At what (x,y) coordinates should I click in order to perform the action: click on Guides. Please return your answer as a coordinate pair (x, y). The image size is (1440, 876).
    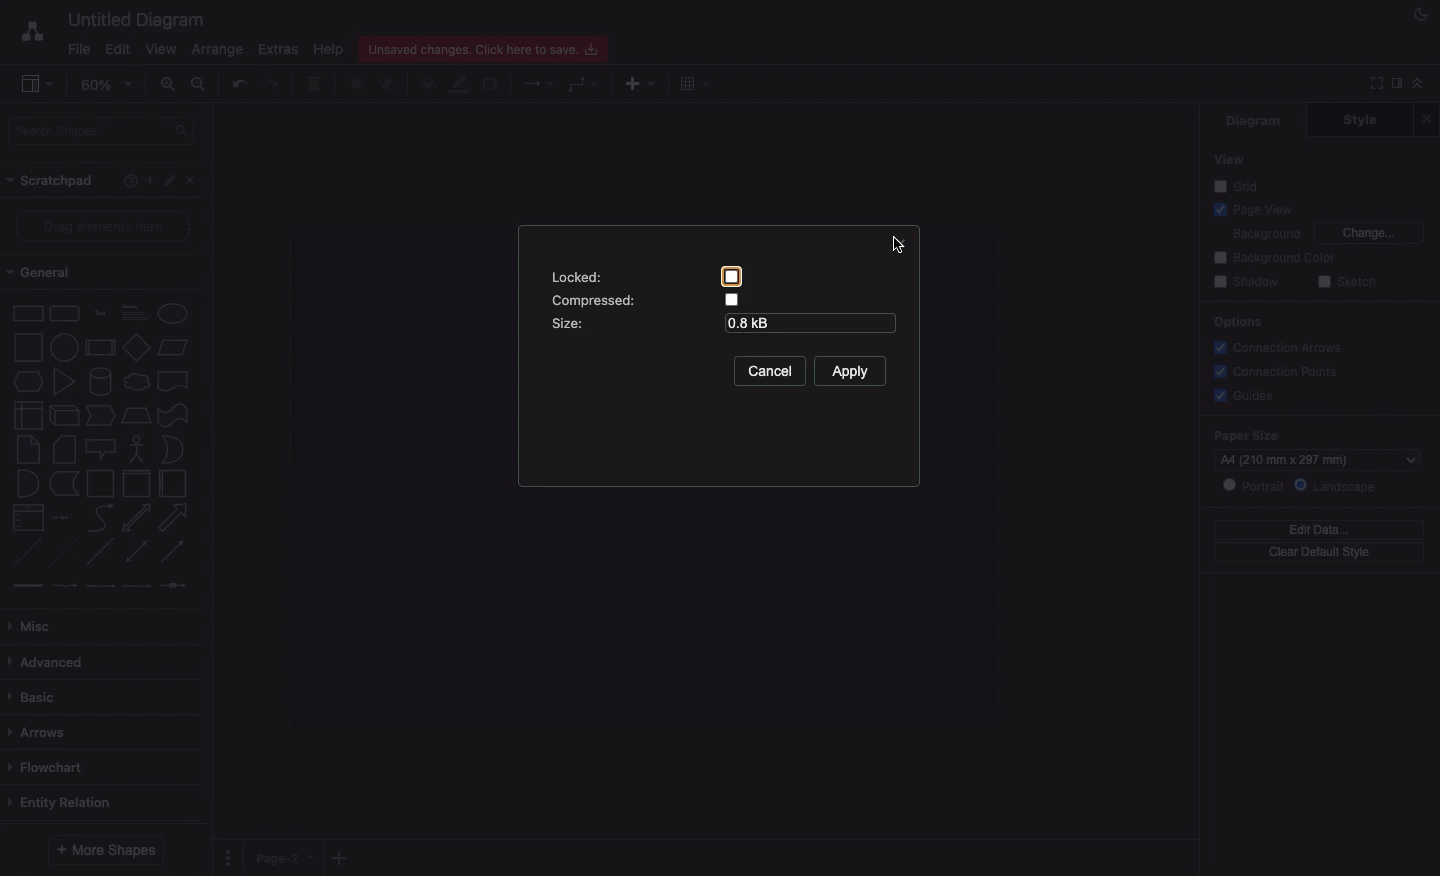
    Looking at the image, I should click on (1242, 394).